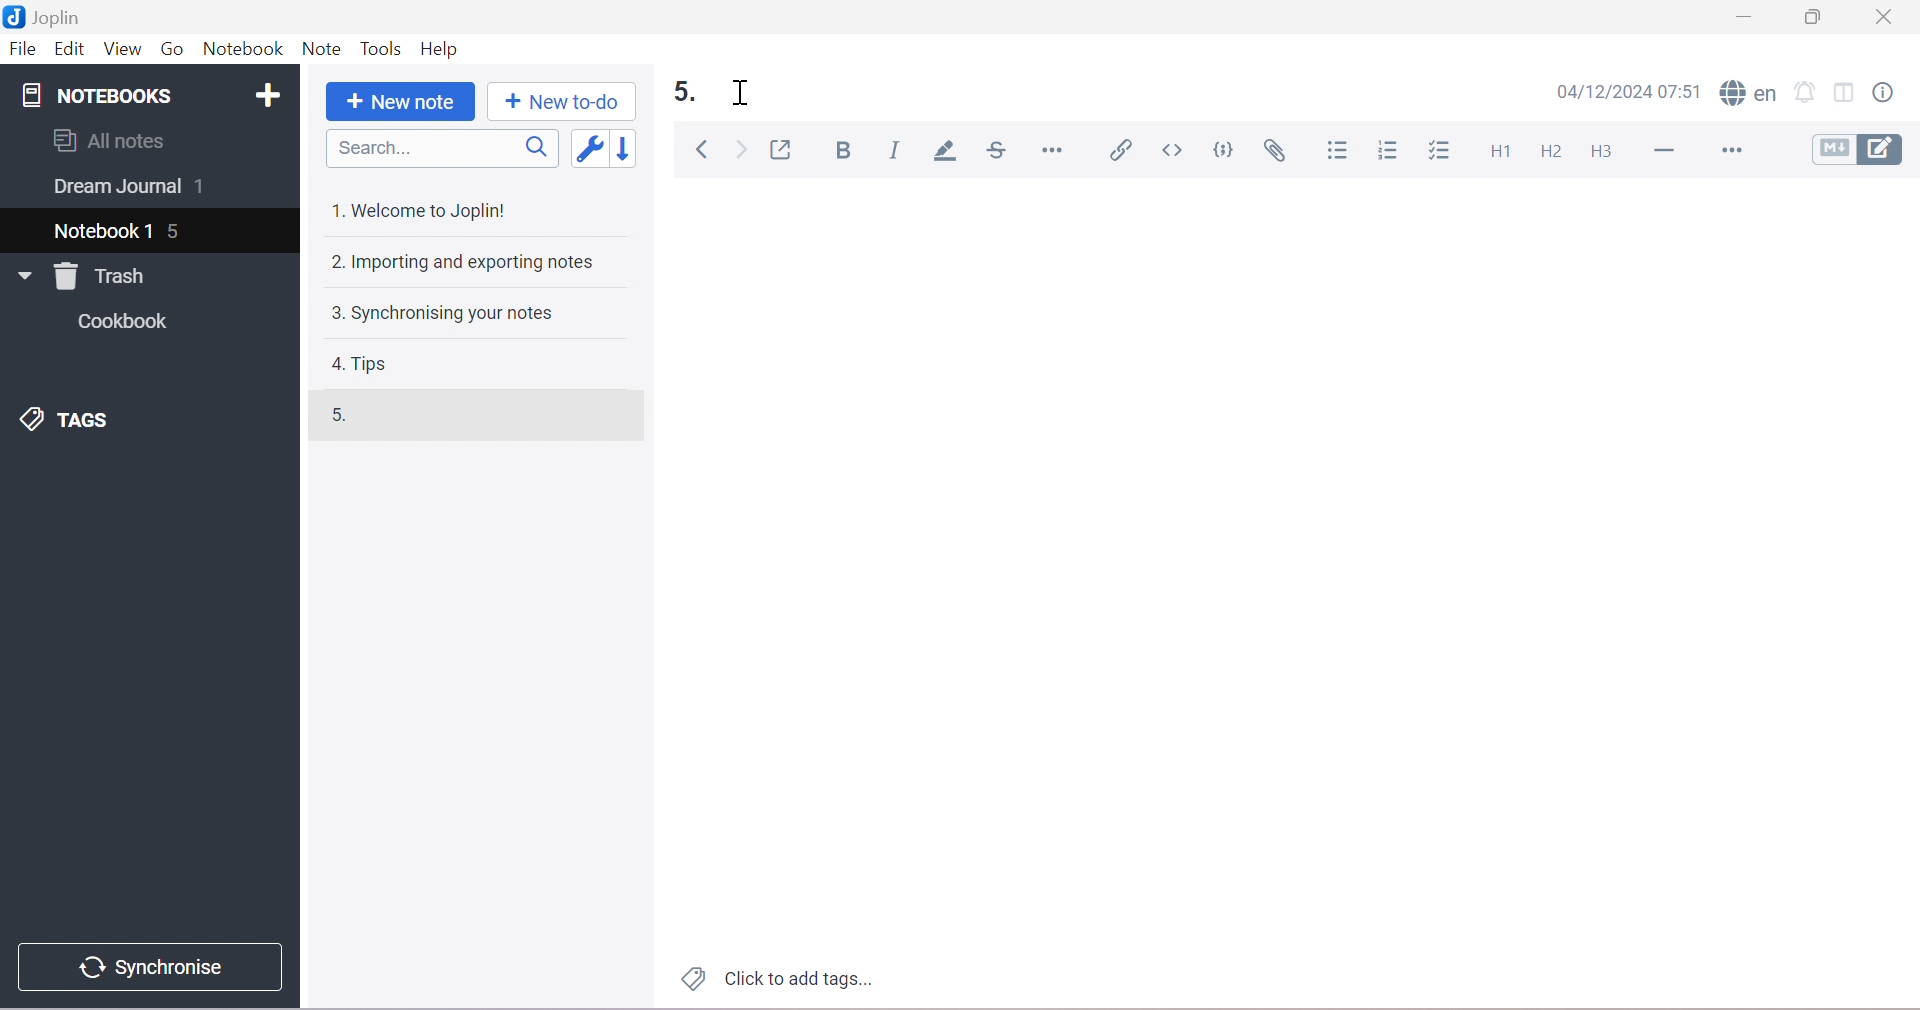 The width and height of the screenshot is (1920, 1010). Describe the element at coordinates (425, 209) in the screenshot. I see `1. Welcome to Joplin!` at that location.